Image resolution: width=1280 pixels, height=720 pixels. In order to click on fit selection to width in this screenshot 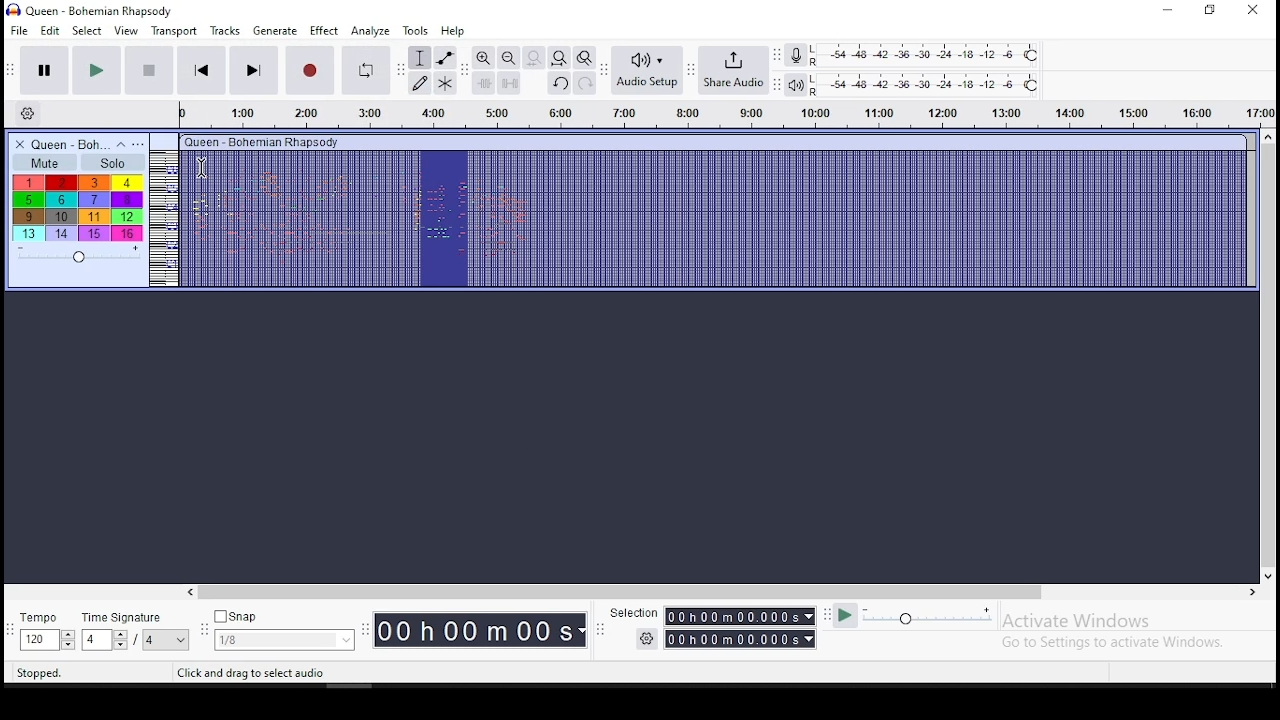, I will do `click(533, 58)`.